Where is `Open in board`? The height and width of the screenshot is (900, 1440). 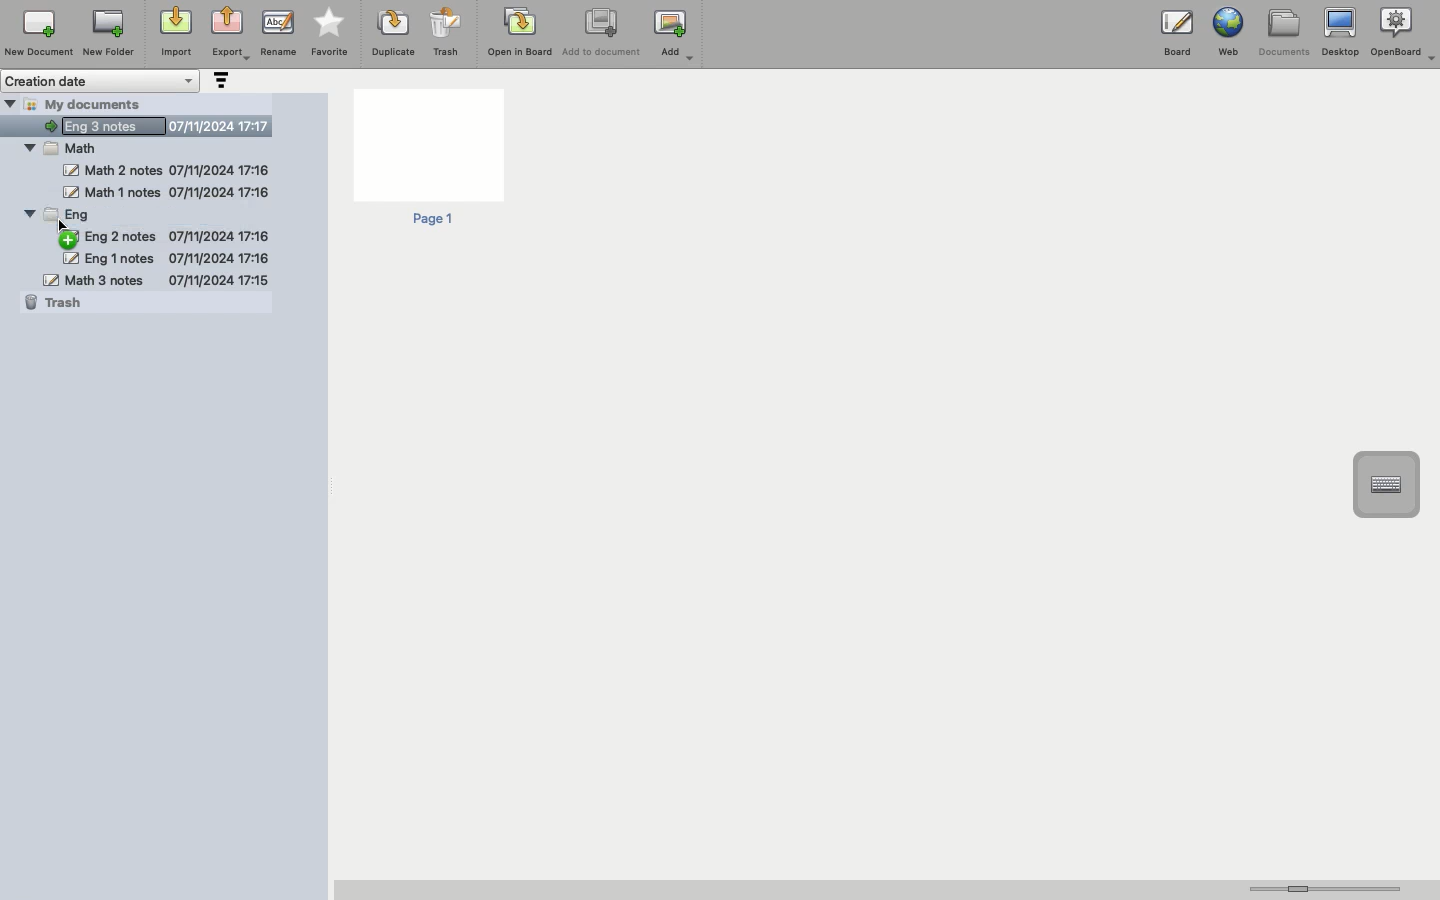
Open in board is located at coordinates (520, 31).